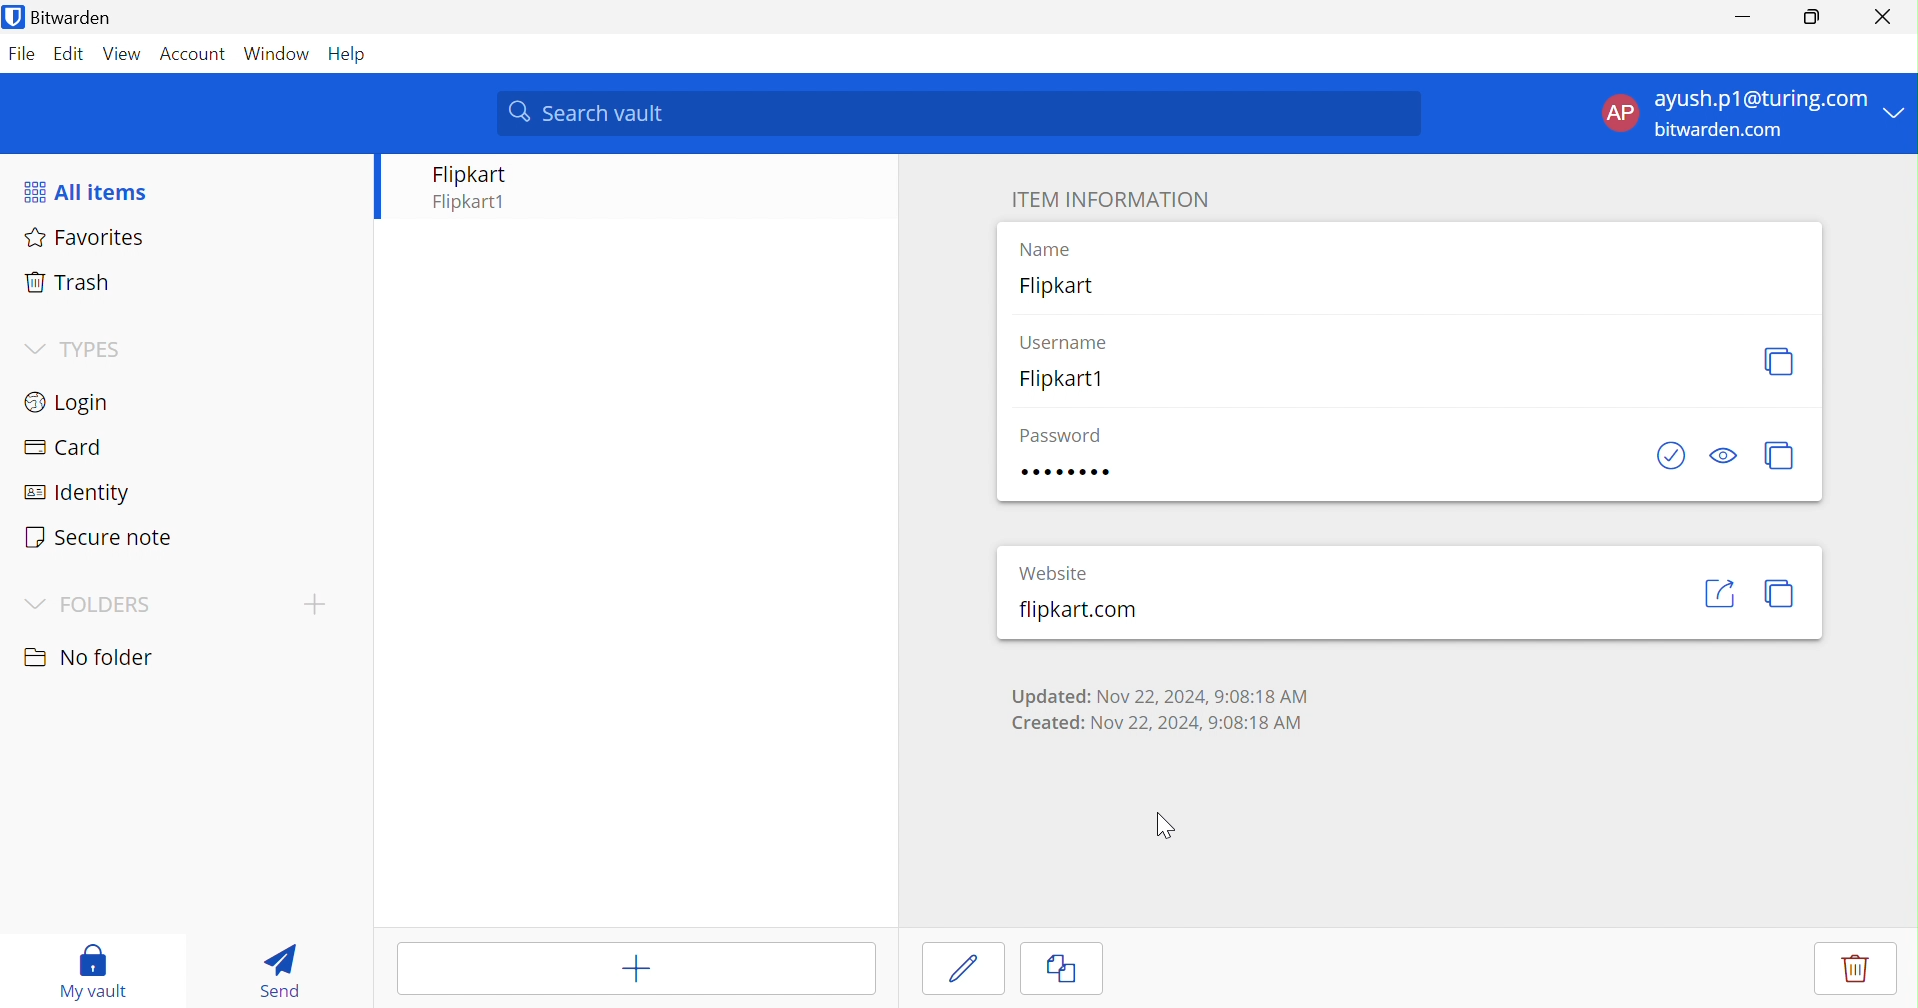 This screenshot has width=1918, height=1008. What do you see at coordinates (471, 174) in the screenshot?
I see `Flipkart` at bounding box center [471, 174].